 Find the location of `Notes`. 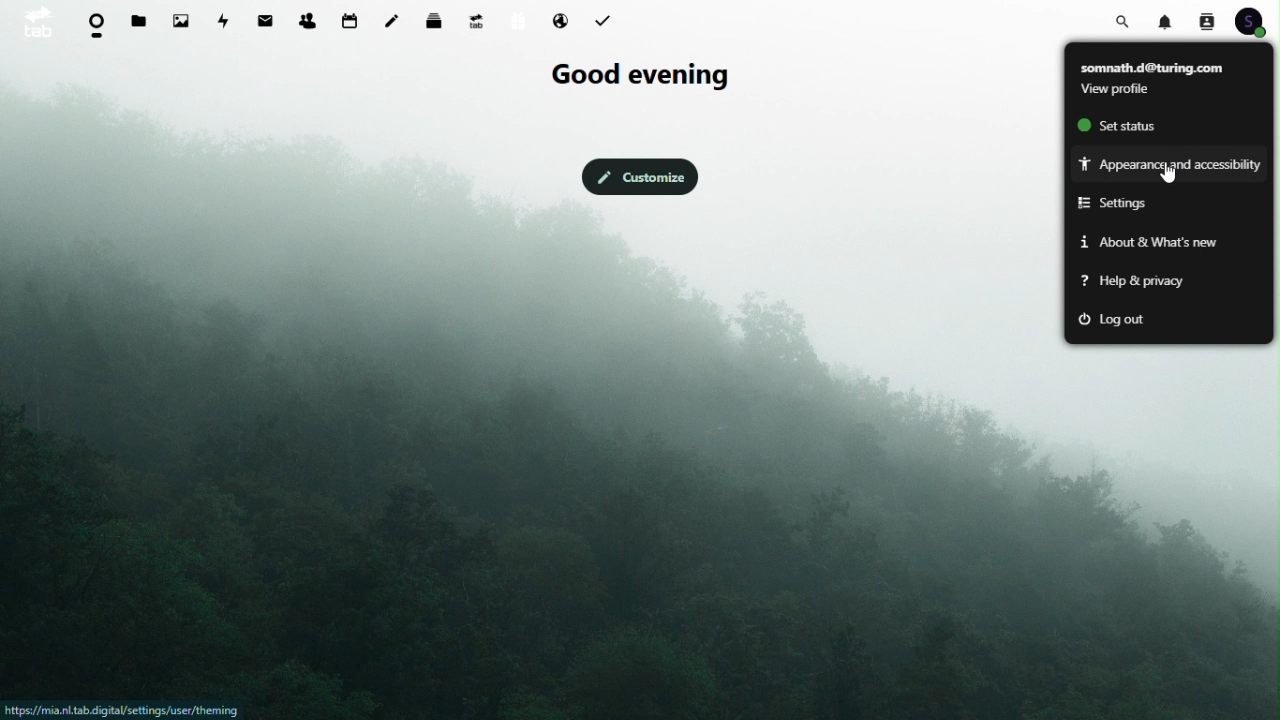

Notes is located at coordinates (397, 16).